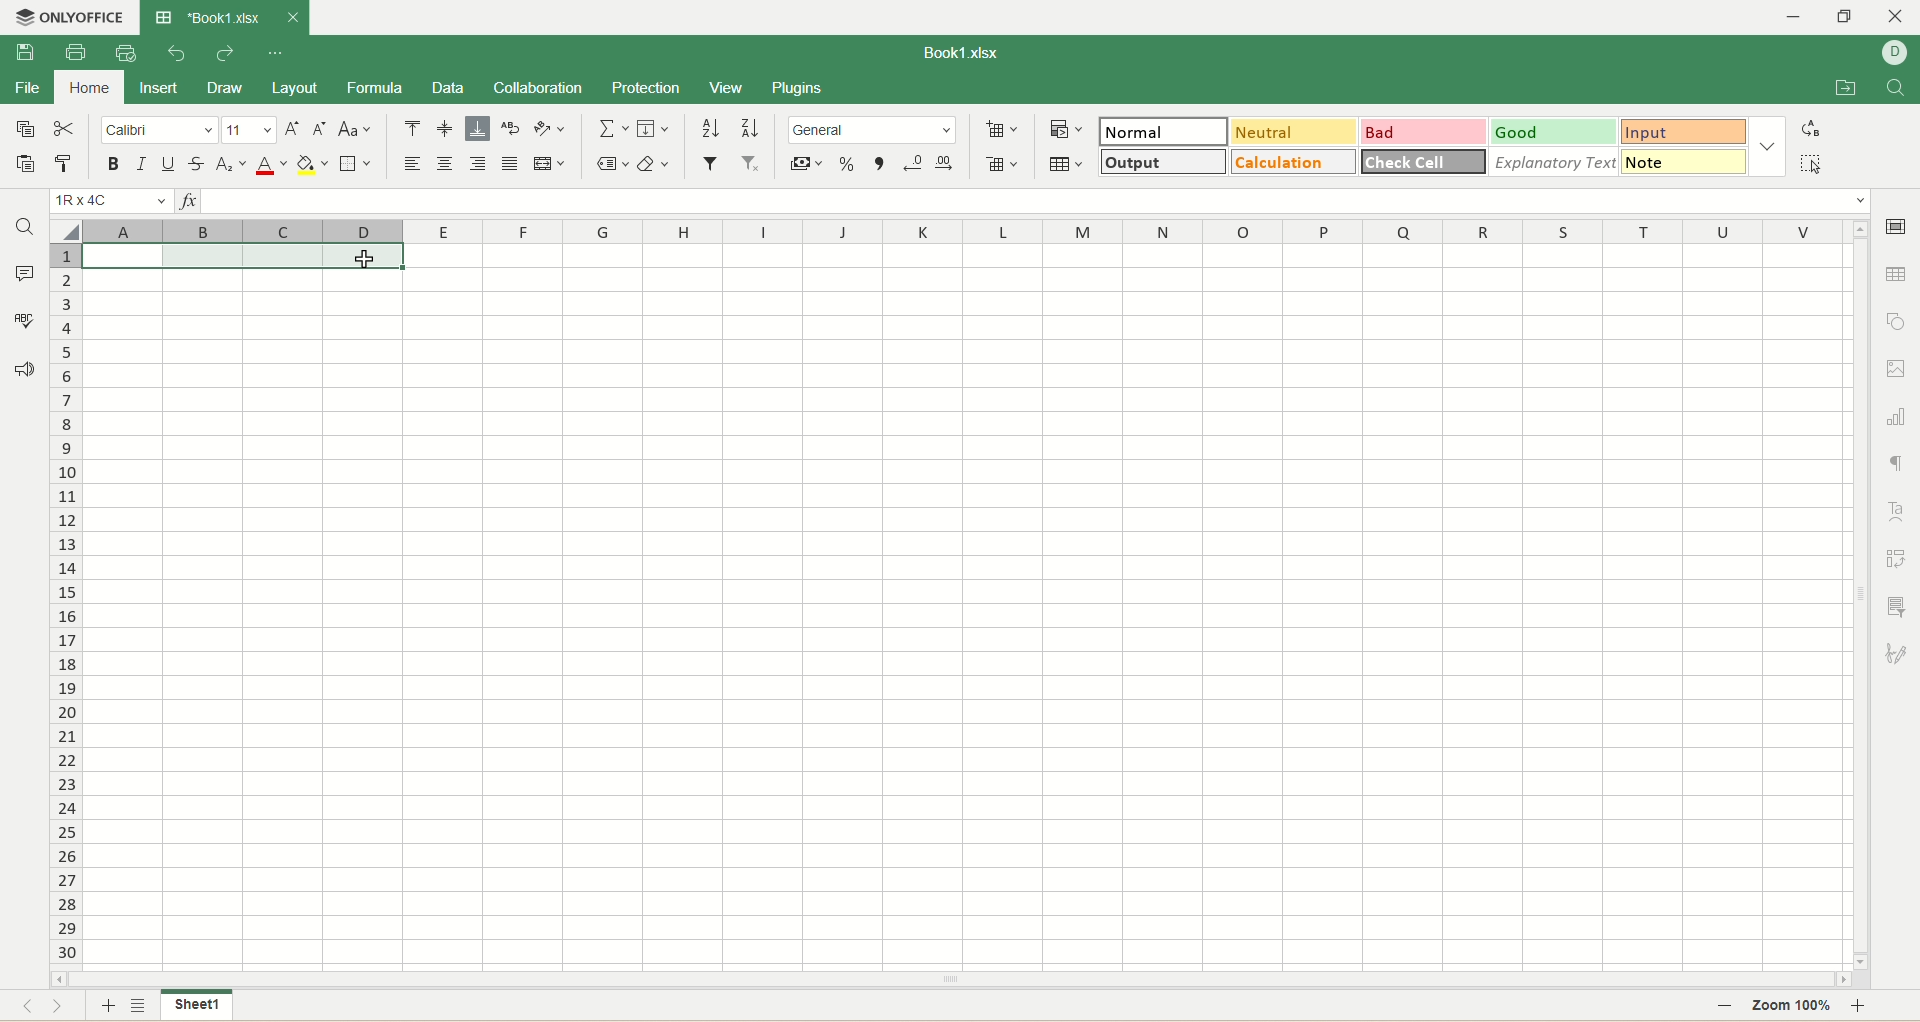 This screenshot has height=1022, width=1920. What do you see at coordinates (26, 89) in the screenshot?
I see `file` at bounding box center [26, 89].